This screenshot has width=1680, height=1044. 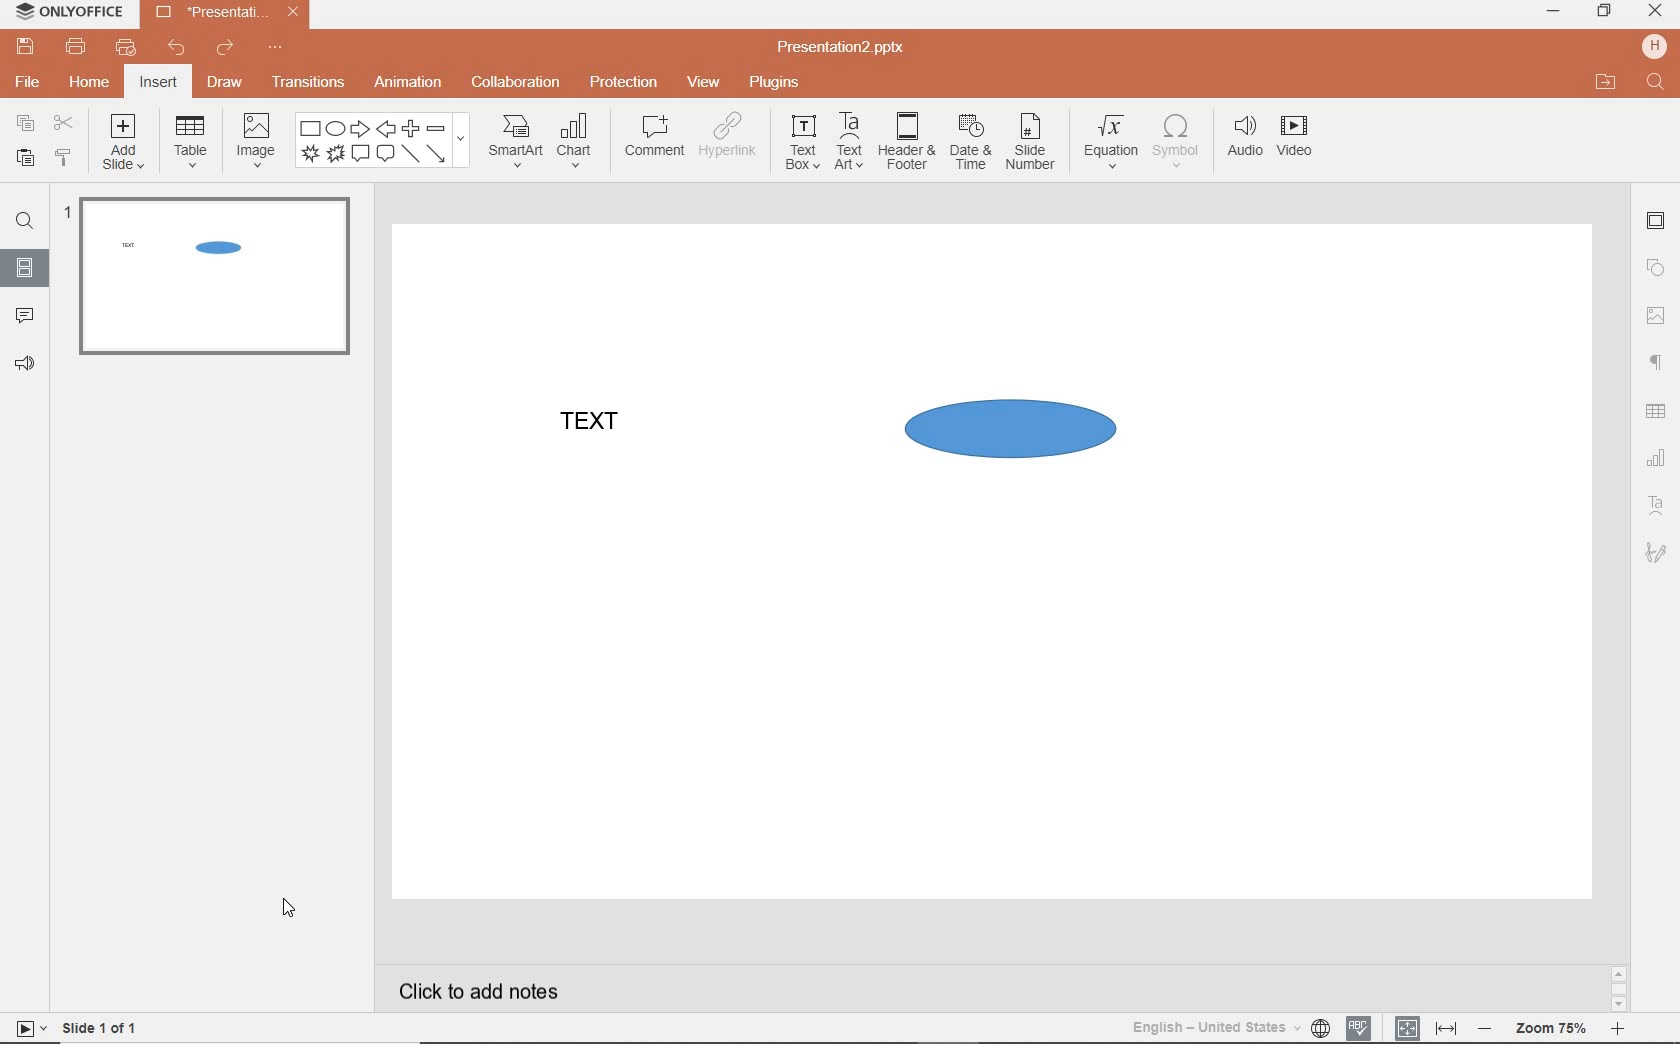 What do you see at coordinates (123, 48) in the screenshot?
I see `customize quick print` at bounding box center [123, 48].